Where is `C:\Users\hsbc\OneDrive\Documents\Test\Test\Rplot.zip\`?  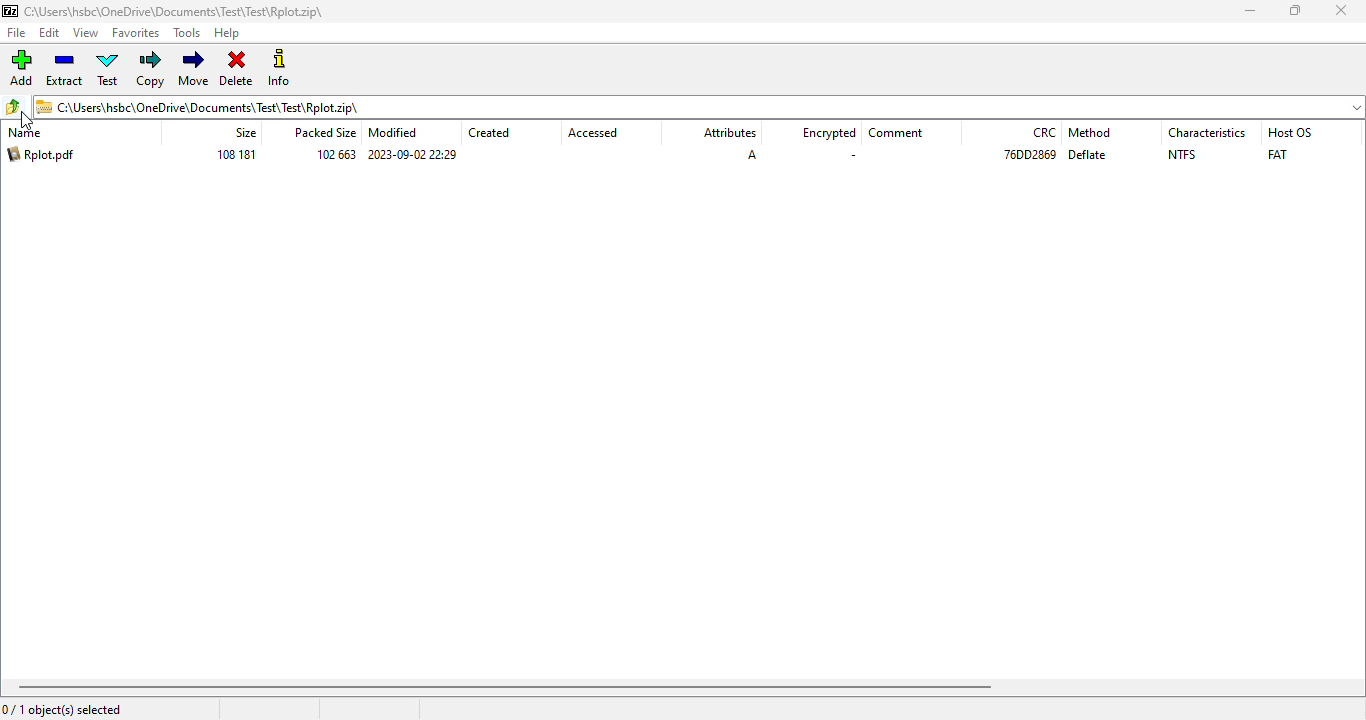 C:\Users\hsbc\OneDrive\Documents\Test\Test\Rplot.zip\ is located at coordinates (180, 10).